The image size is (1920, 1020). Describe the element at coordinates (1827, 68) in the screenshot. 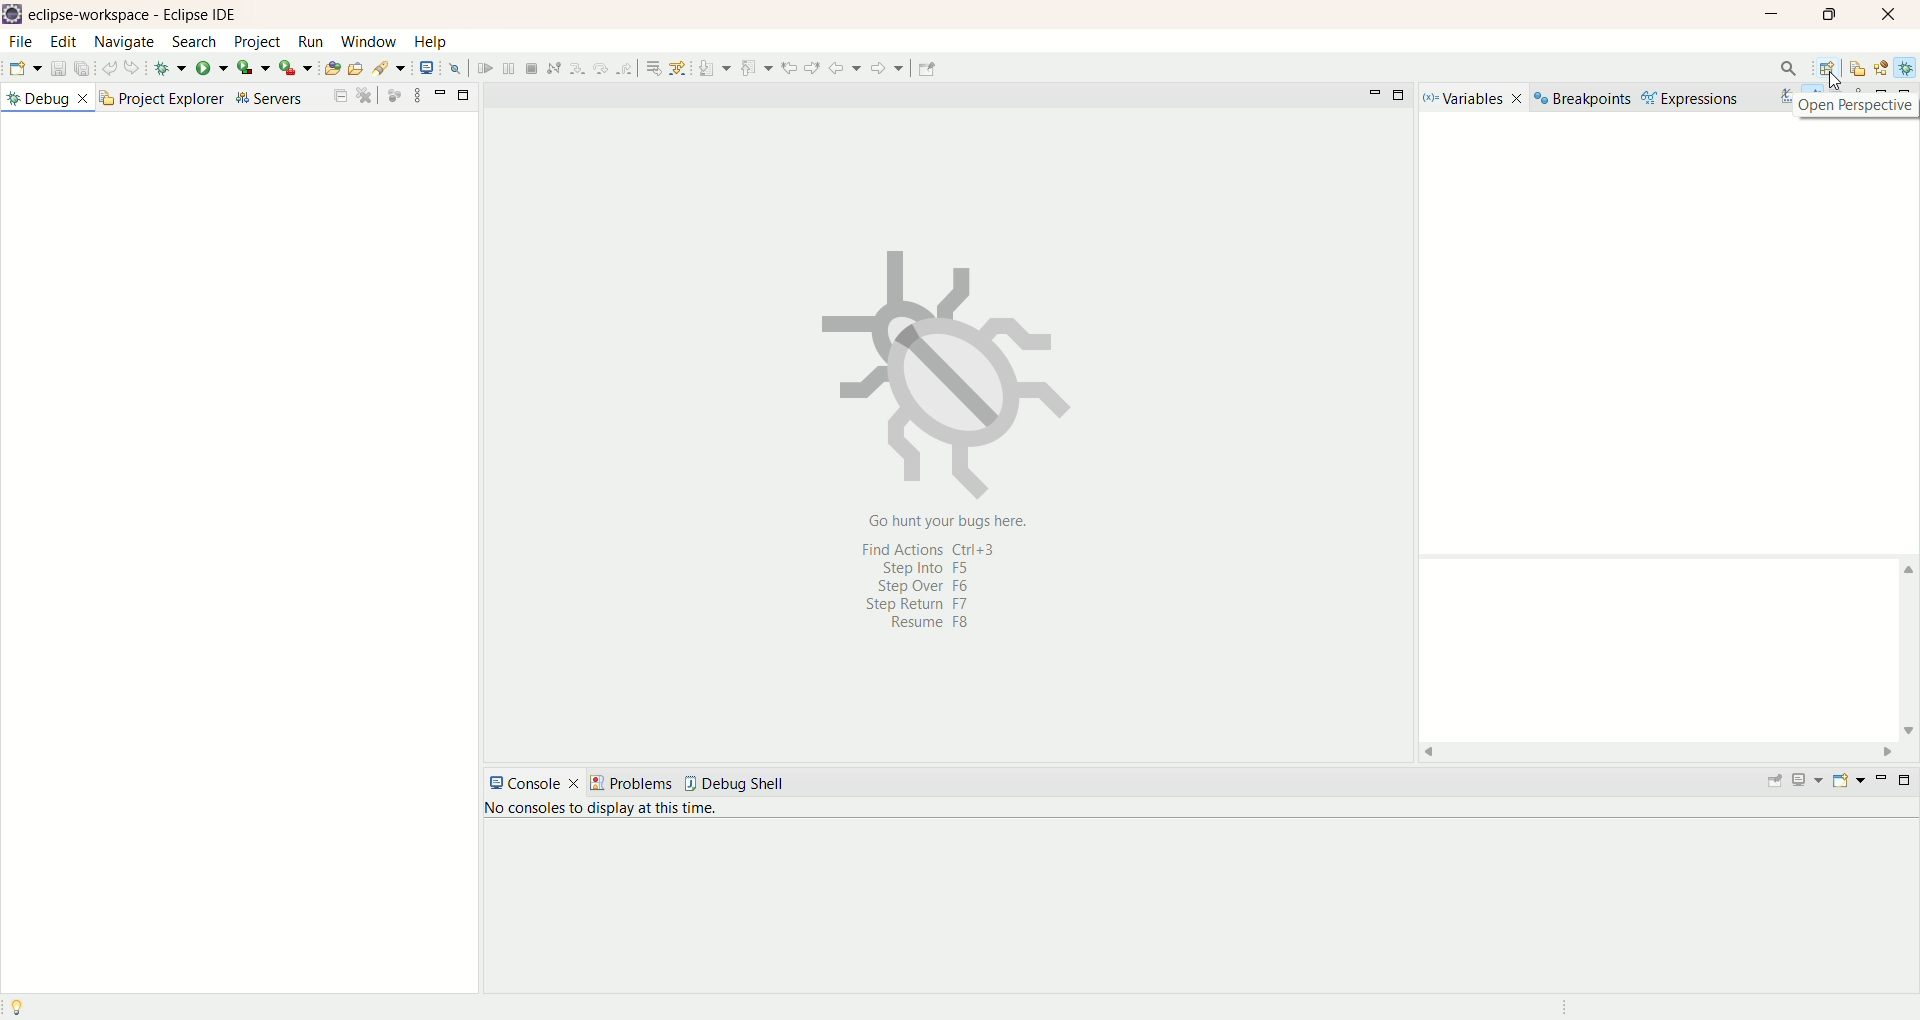

I see `open perspective` at that location.